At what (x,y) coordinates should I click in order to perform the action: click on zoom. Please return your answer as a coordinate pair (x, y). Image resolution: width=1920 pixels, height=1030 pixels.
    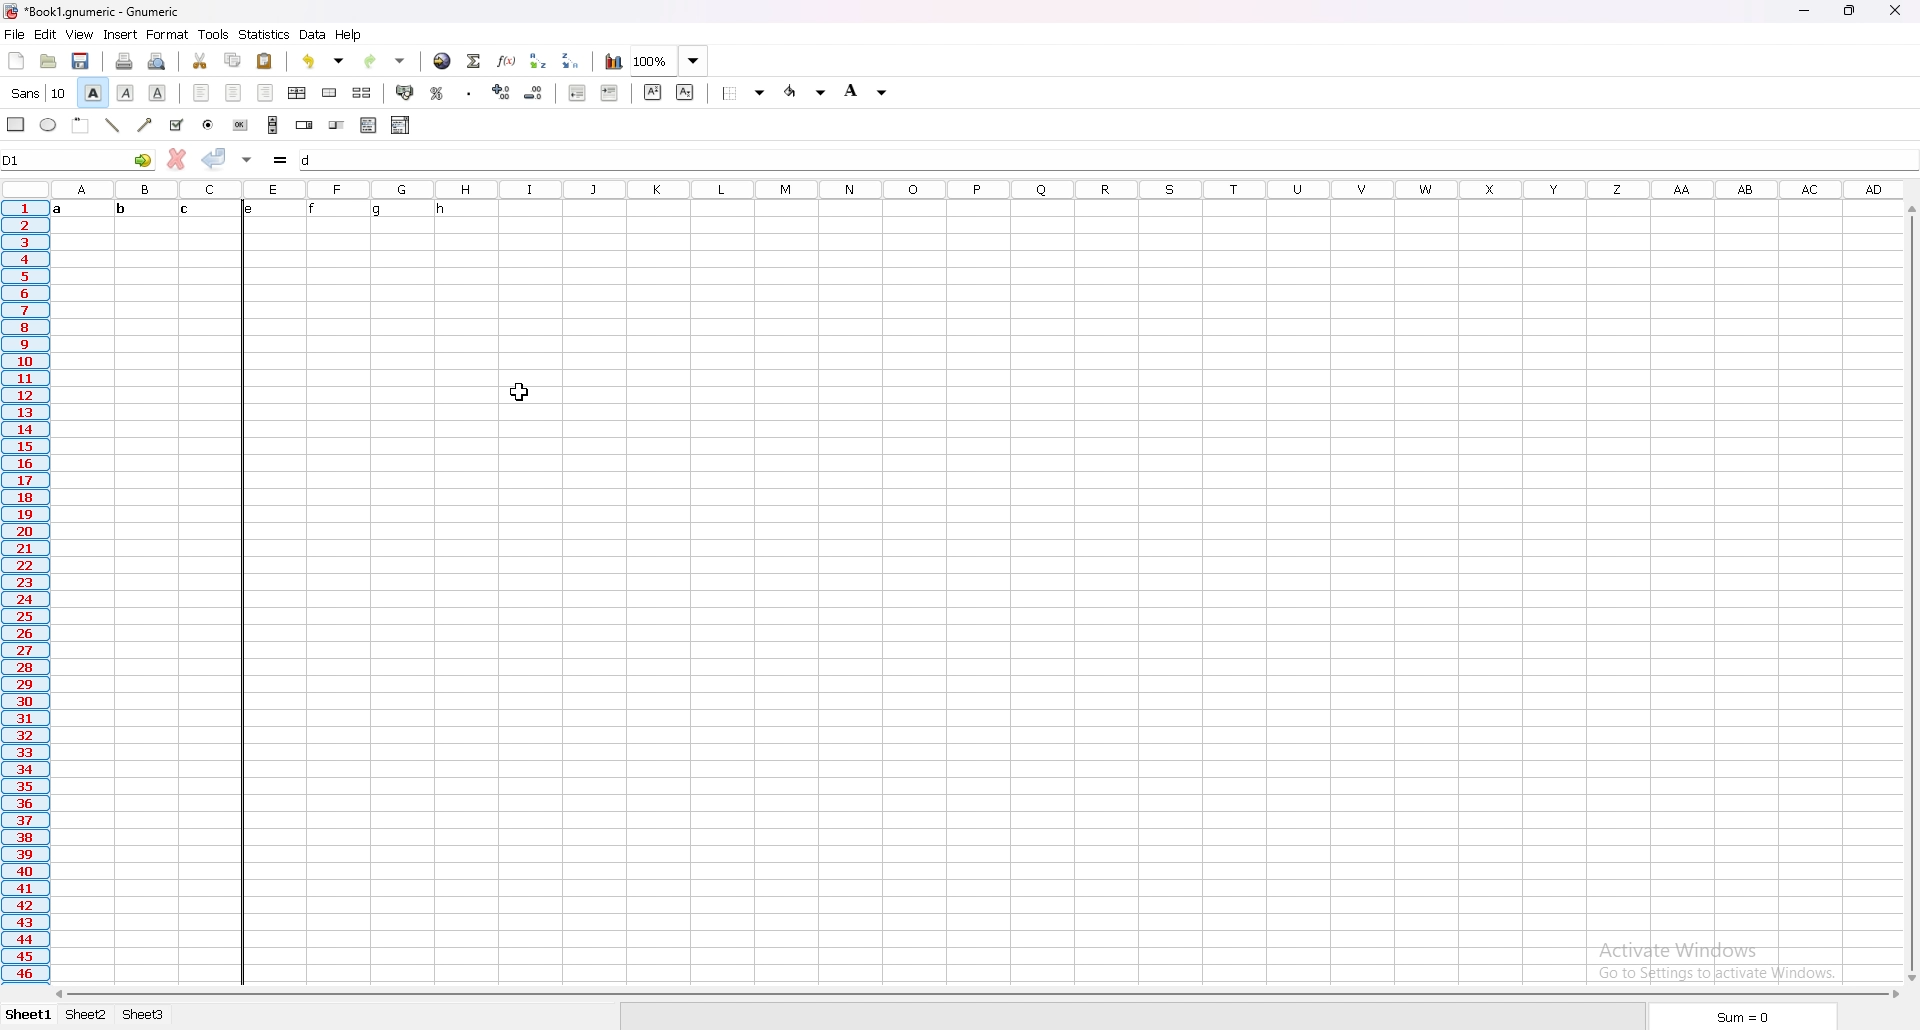
    Looking at the image, I should click on (669, 61).